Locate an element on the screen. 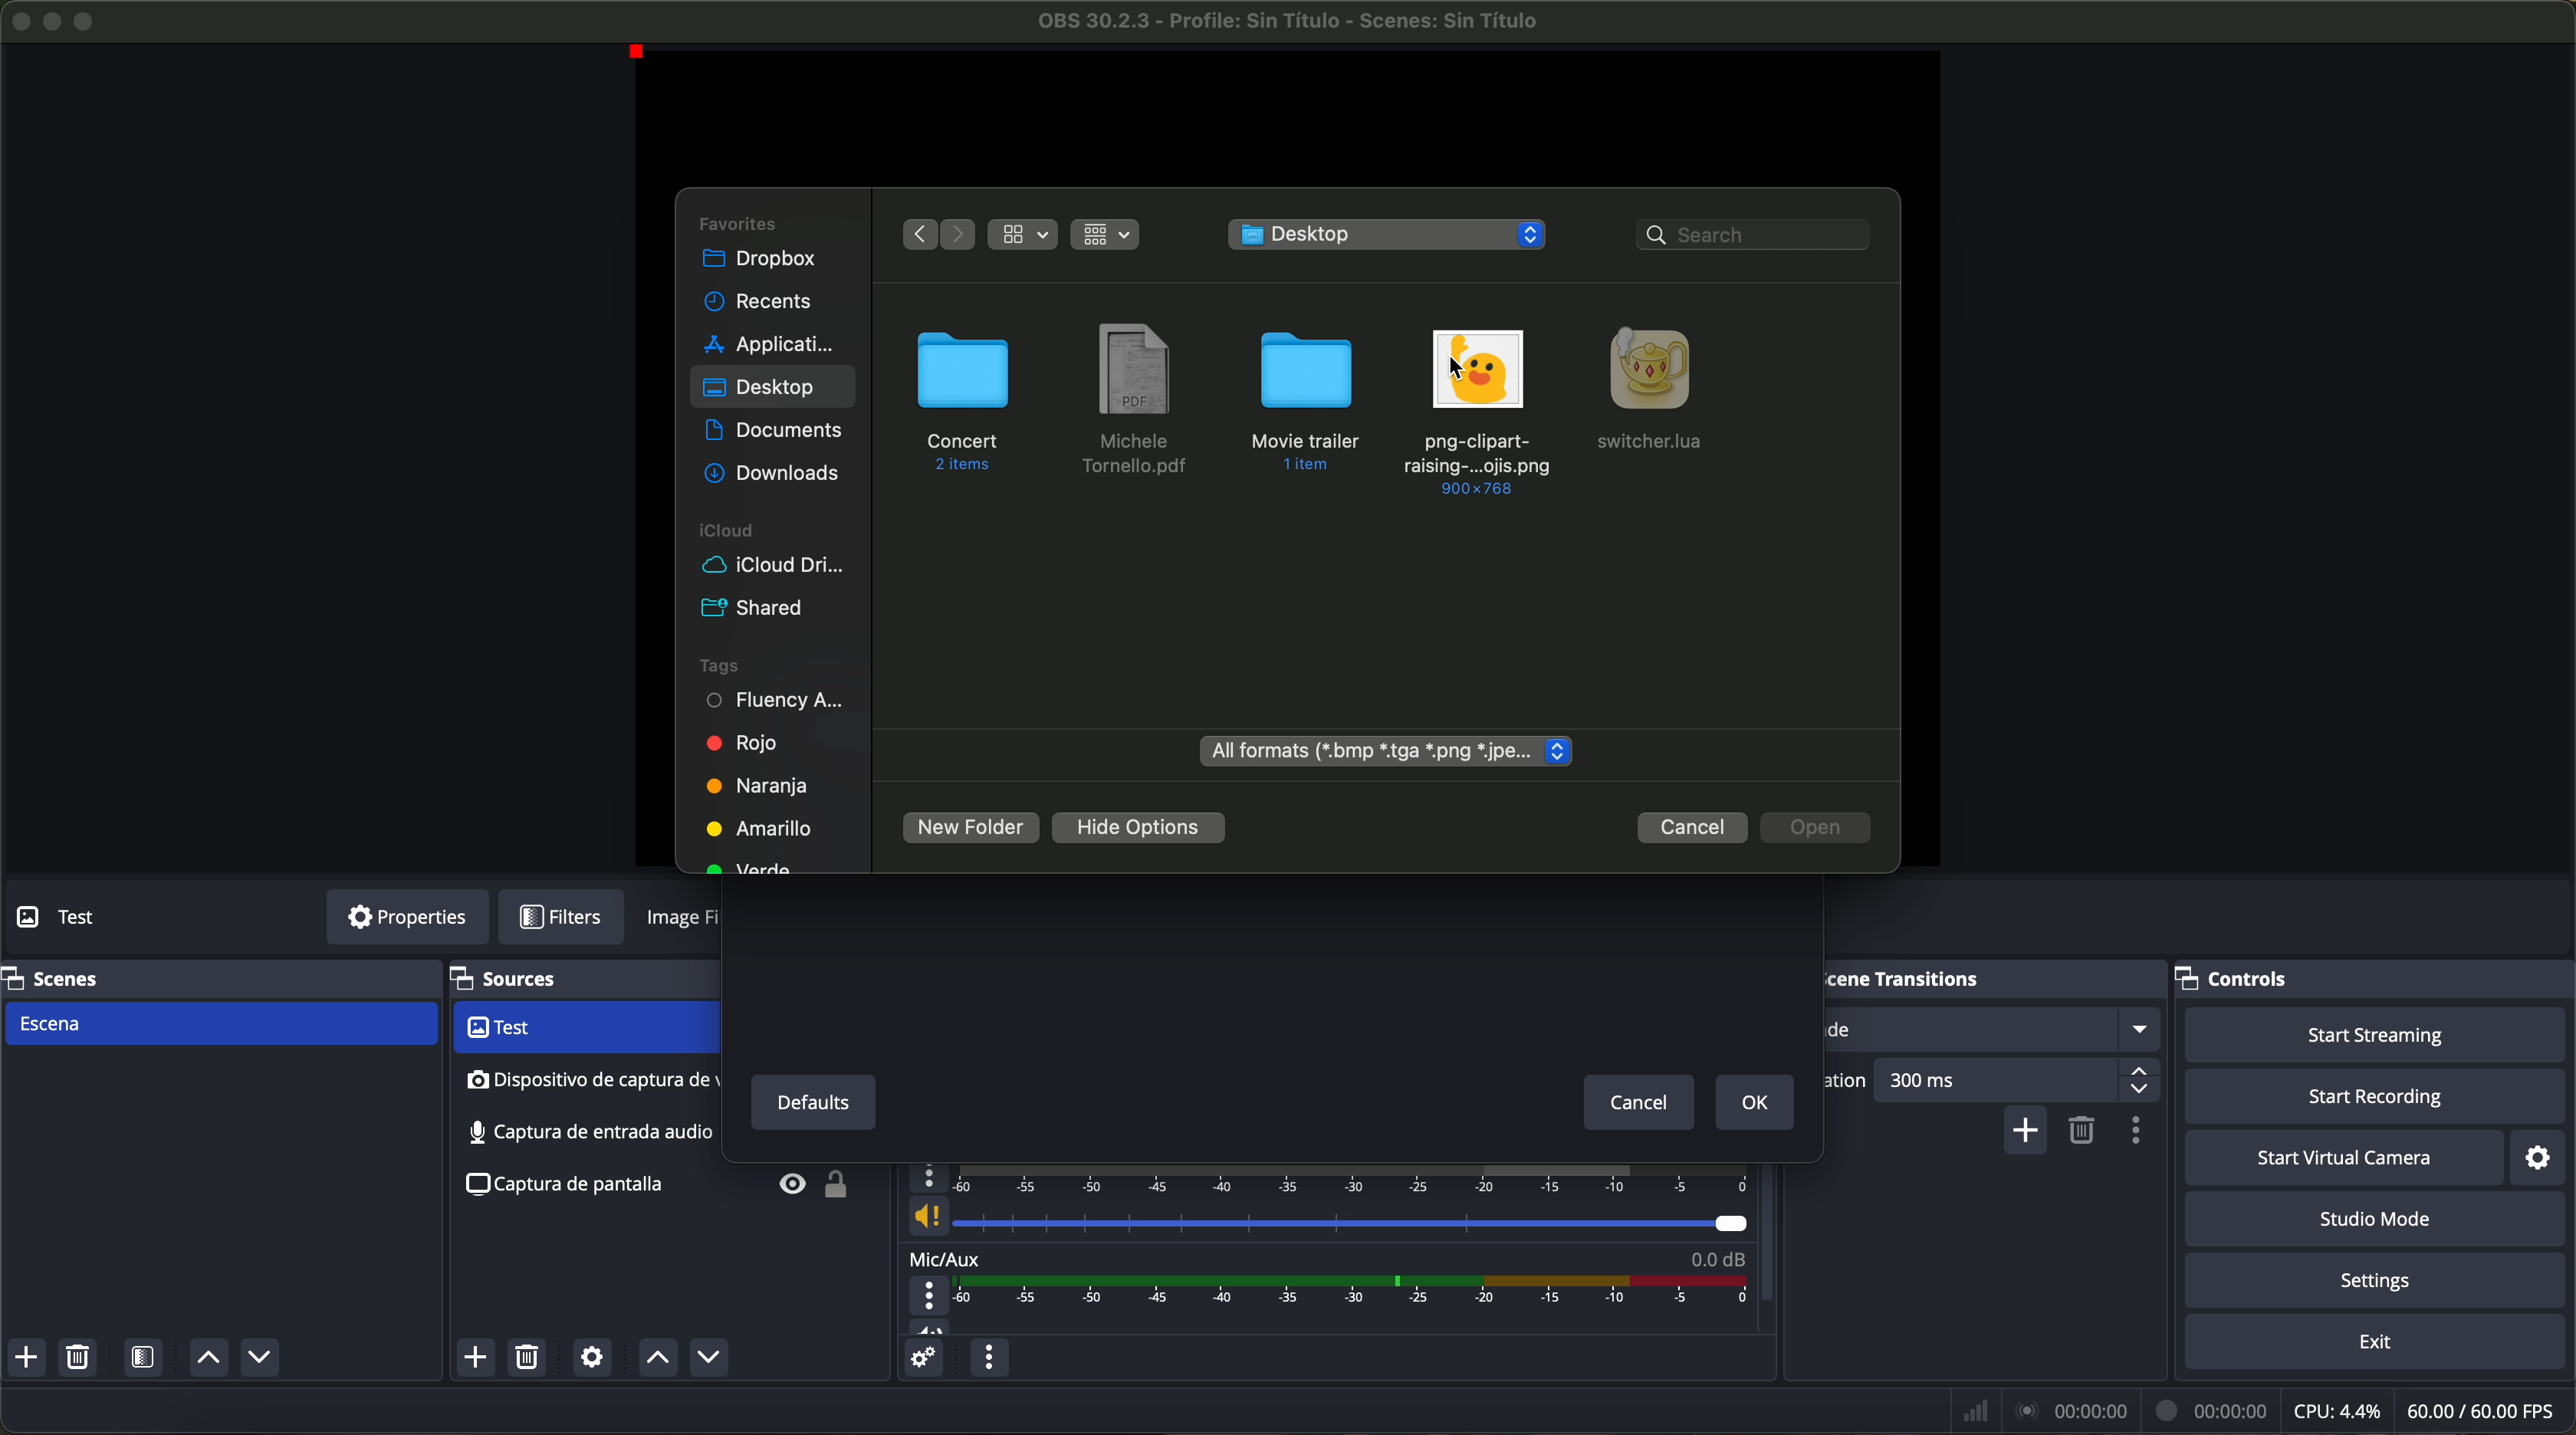 The width and height of the screenshot is (2576, 1435). sources is located at coordinates (530, 980).